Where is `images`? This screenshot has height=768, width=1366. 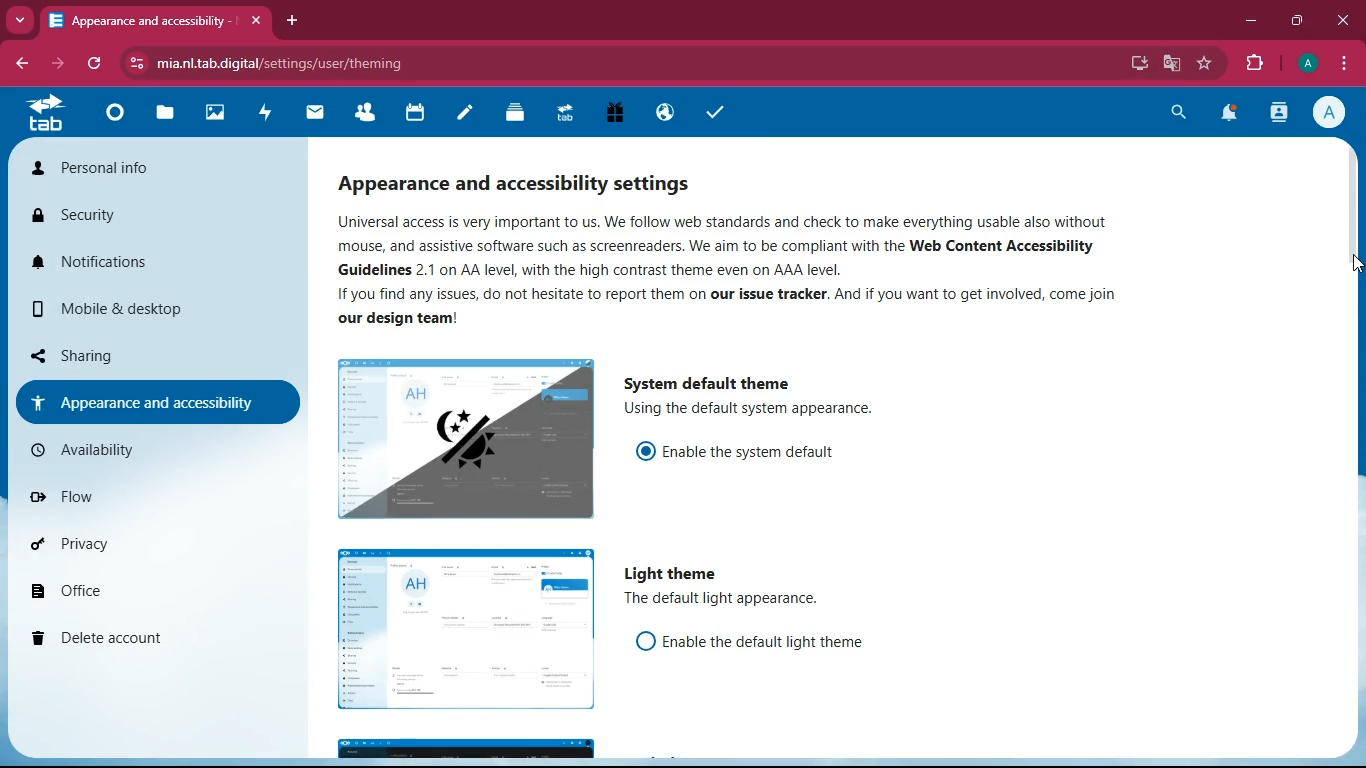 images is located at coordinates (213, 113).